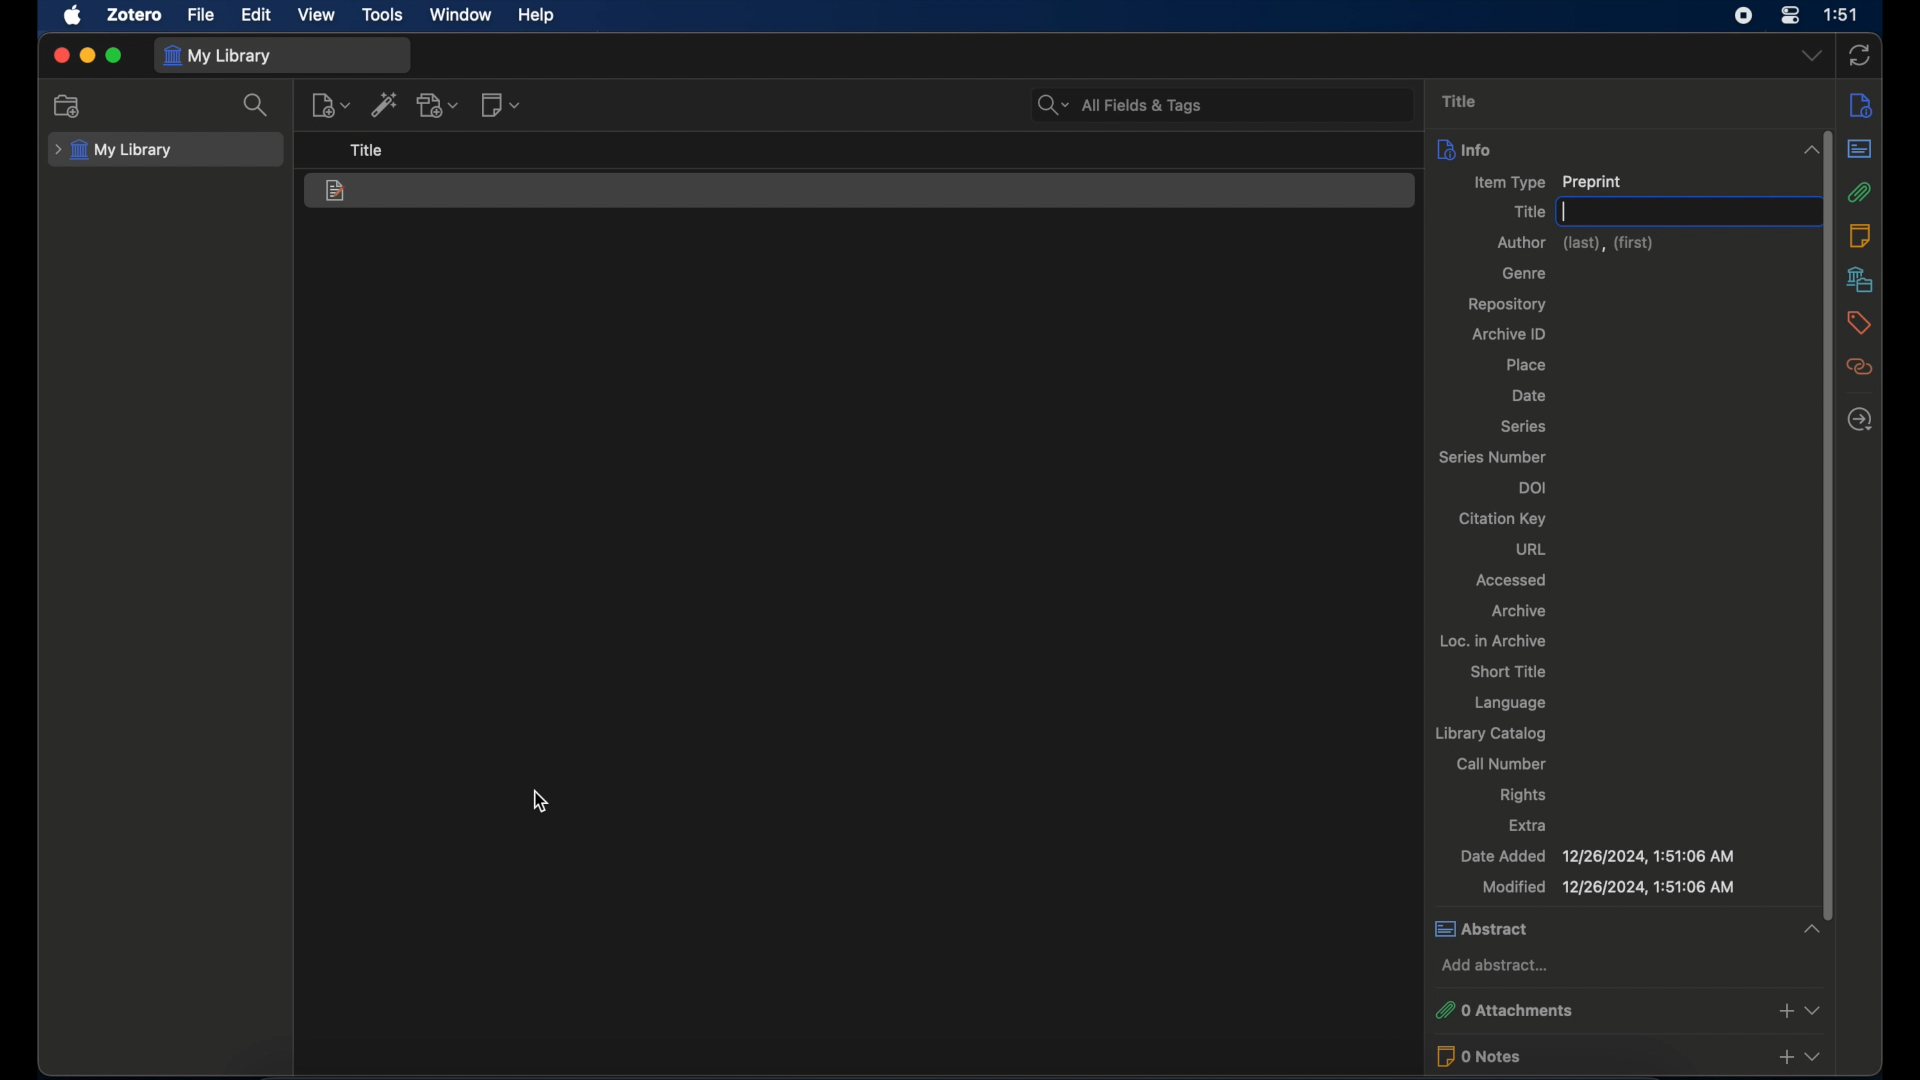  What do you see at coordinates (1860, 367) in the screenshot?
I see `related` at bounding box center [1860, 367].